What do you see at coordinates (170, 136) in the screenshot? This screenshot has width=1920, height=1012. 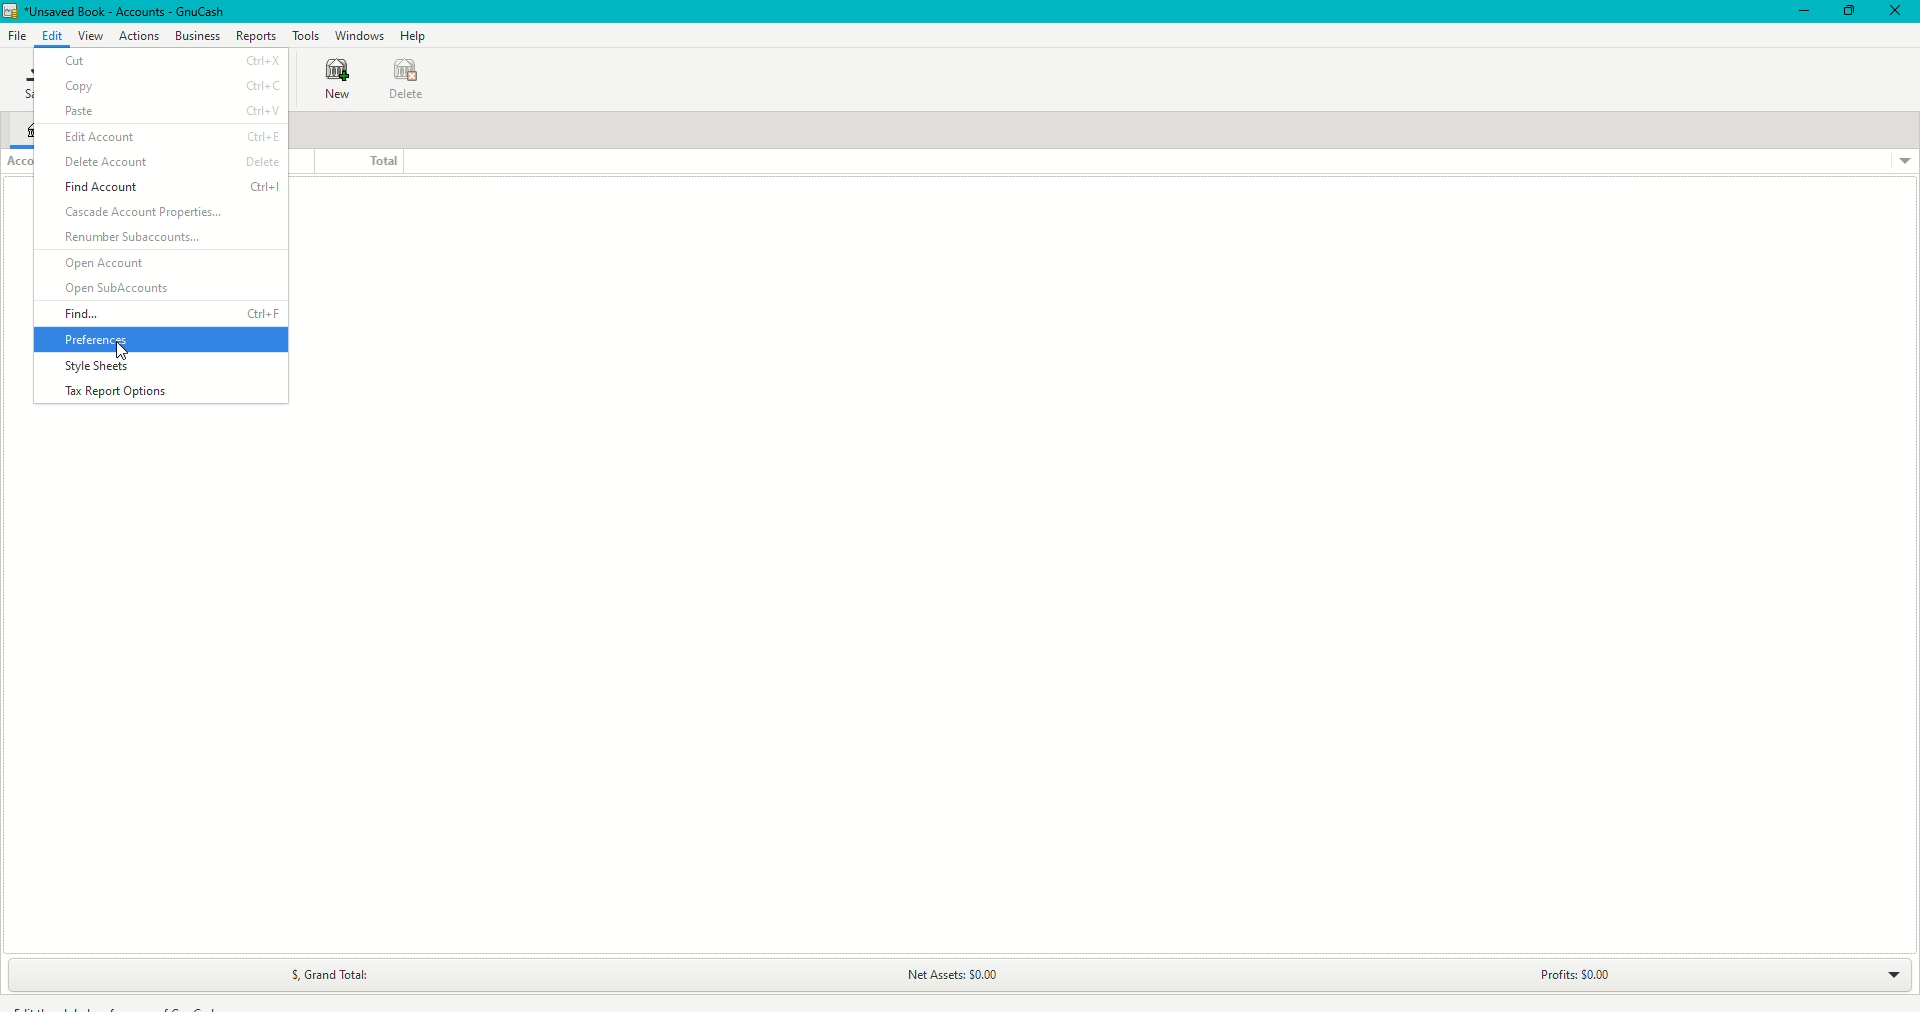 I see `Edit Account` at bounding box center [170, 136].